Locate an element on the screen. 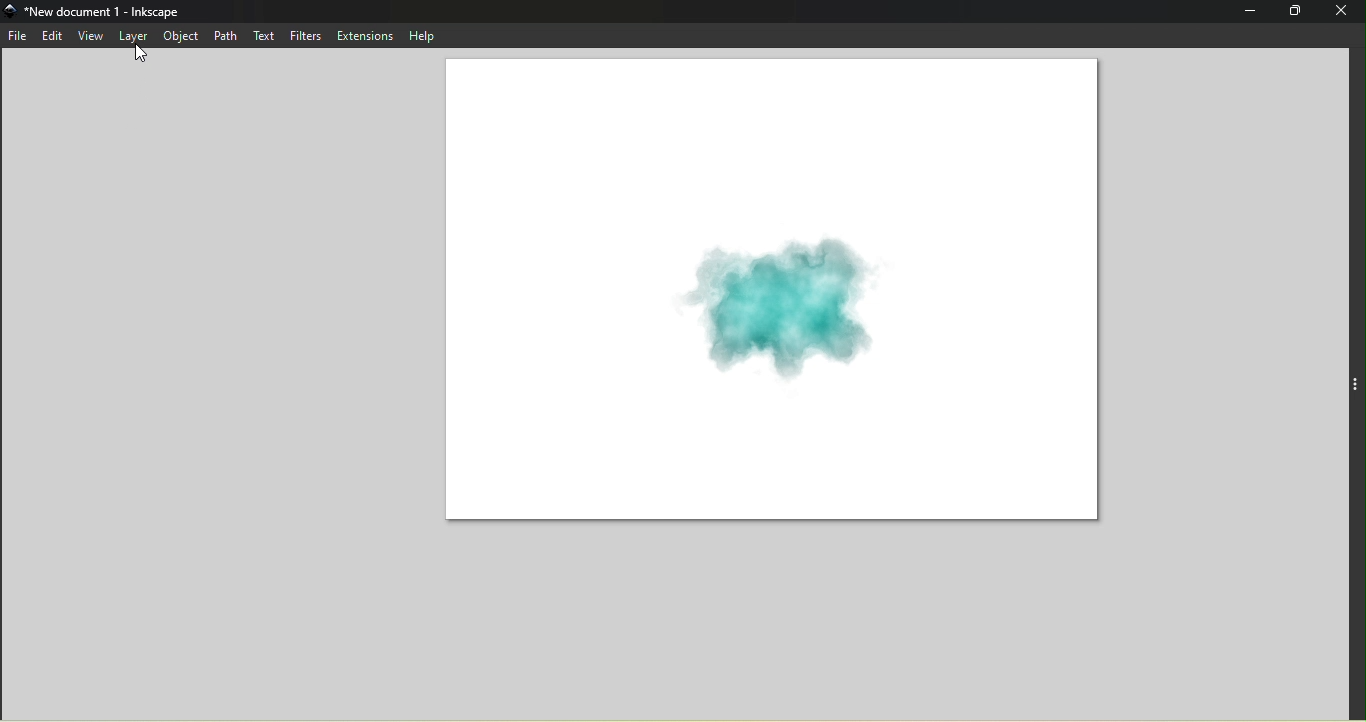  Maximize is located at coordinates (1294, 11).